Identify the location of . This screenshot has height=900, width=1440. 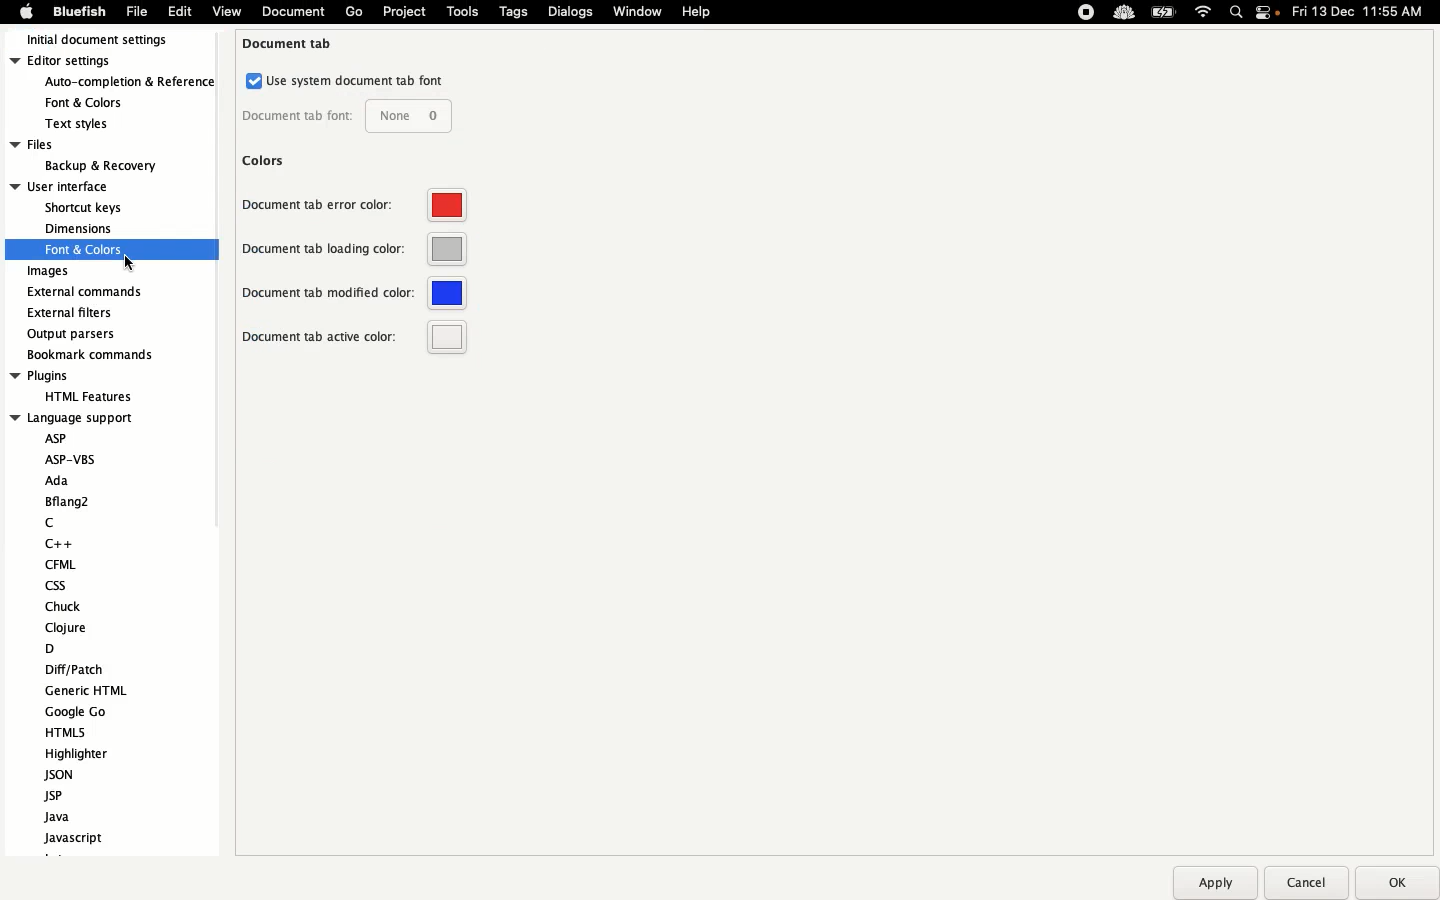
(352, 248).